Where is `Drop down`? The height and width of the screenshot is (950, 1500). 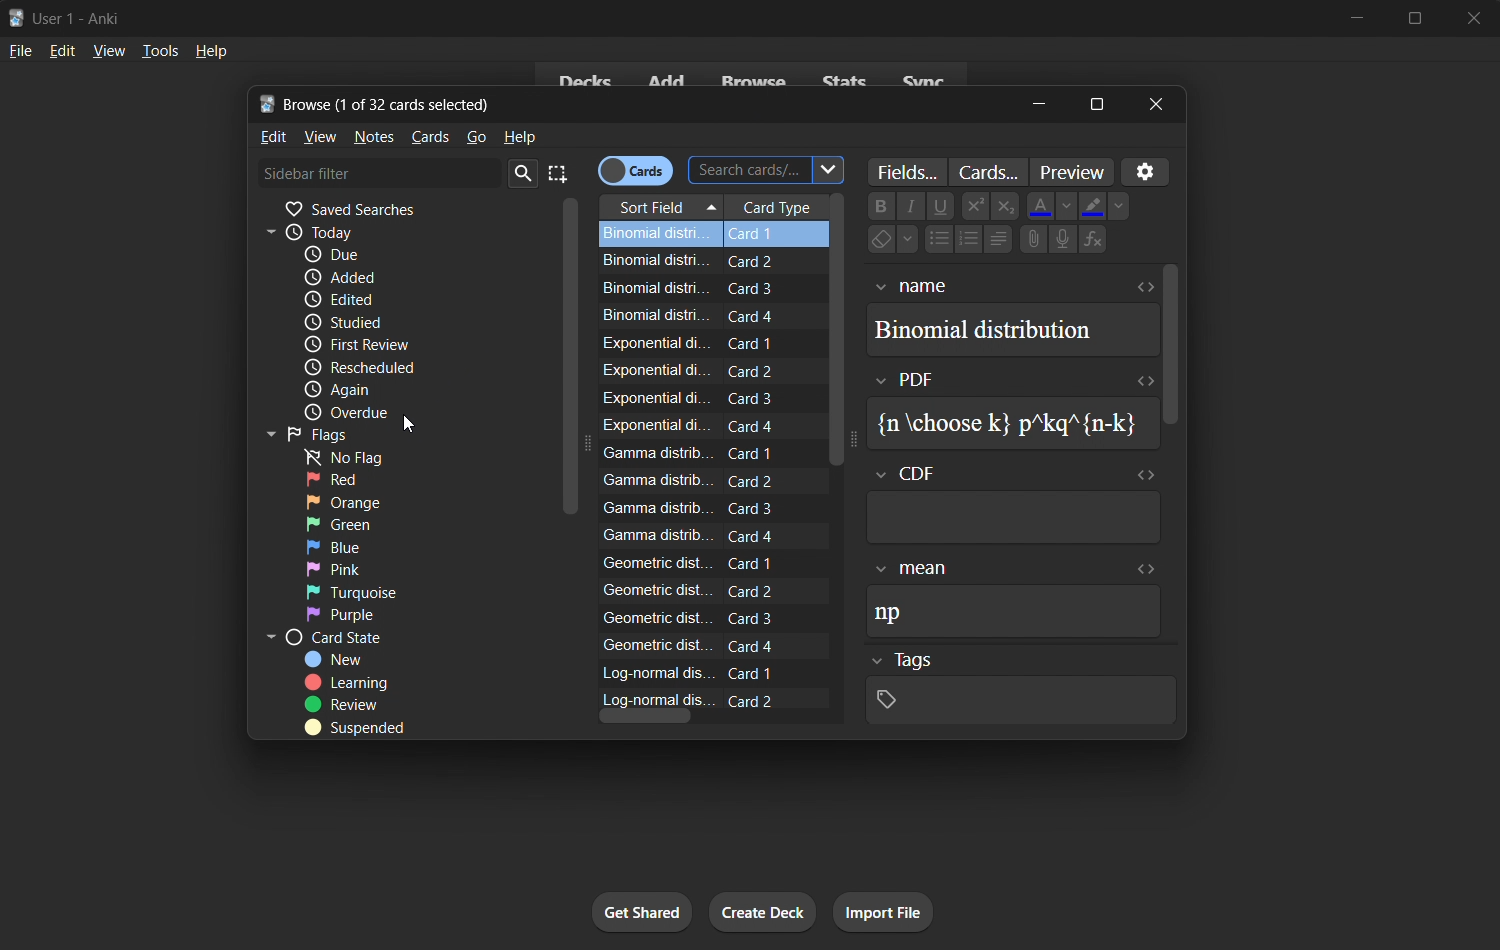
Drop down is located at coordinates (829, 170).